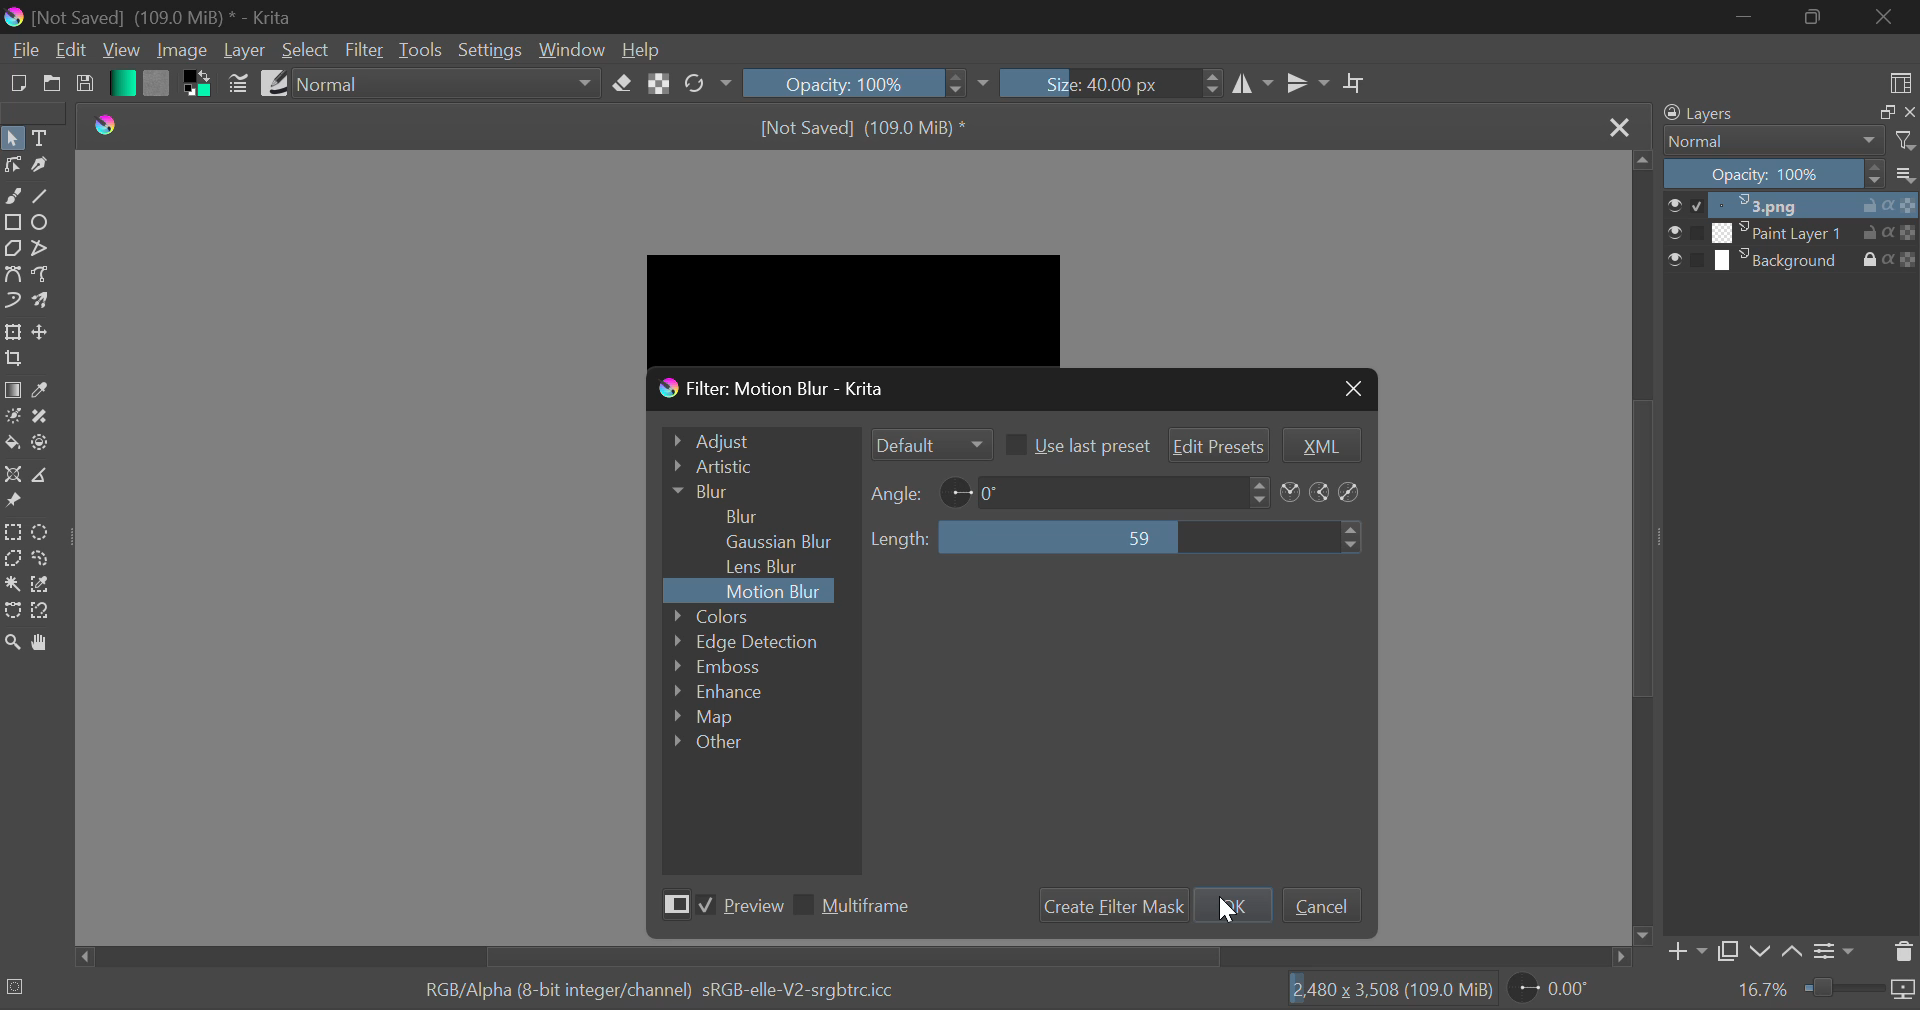  What do you see at coordinates (1902, 952) in the screenshot?
I see `Delete Layer` at bounding box center [1902, 952].